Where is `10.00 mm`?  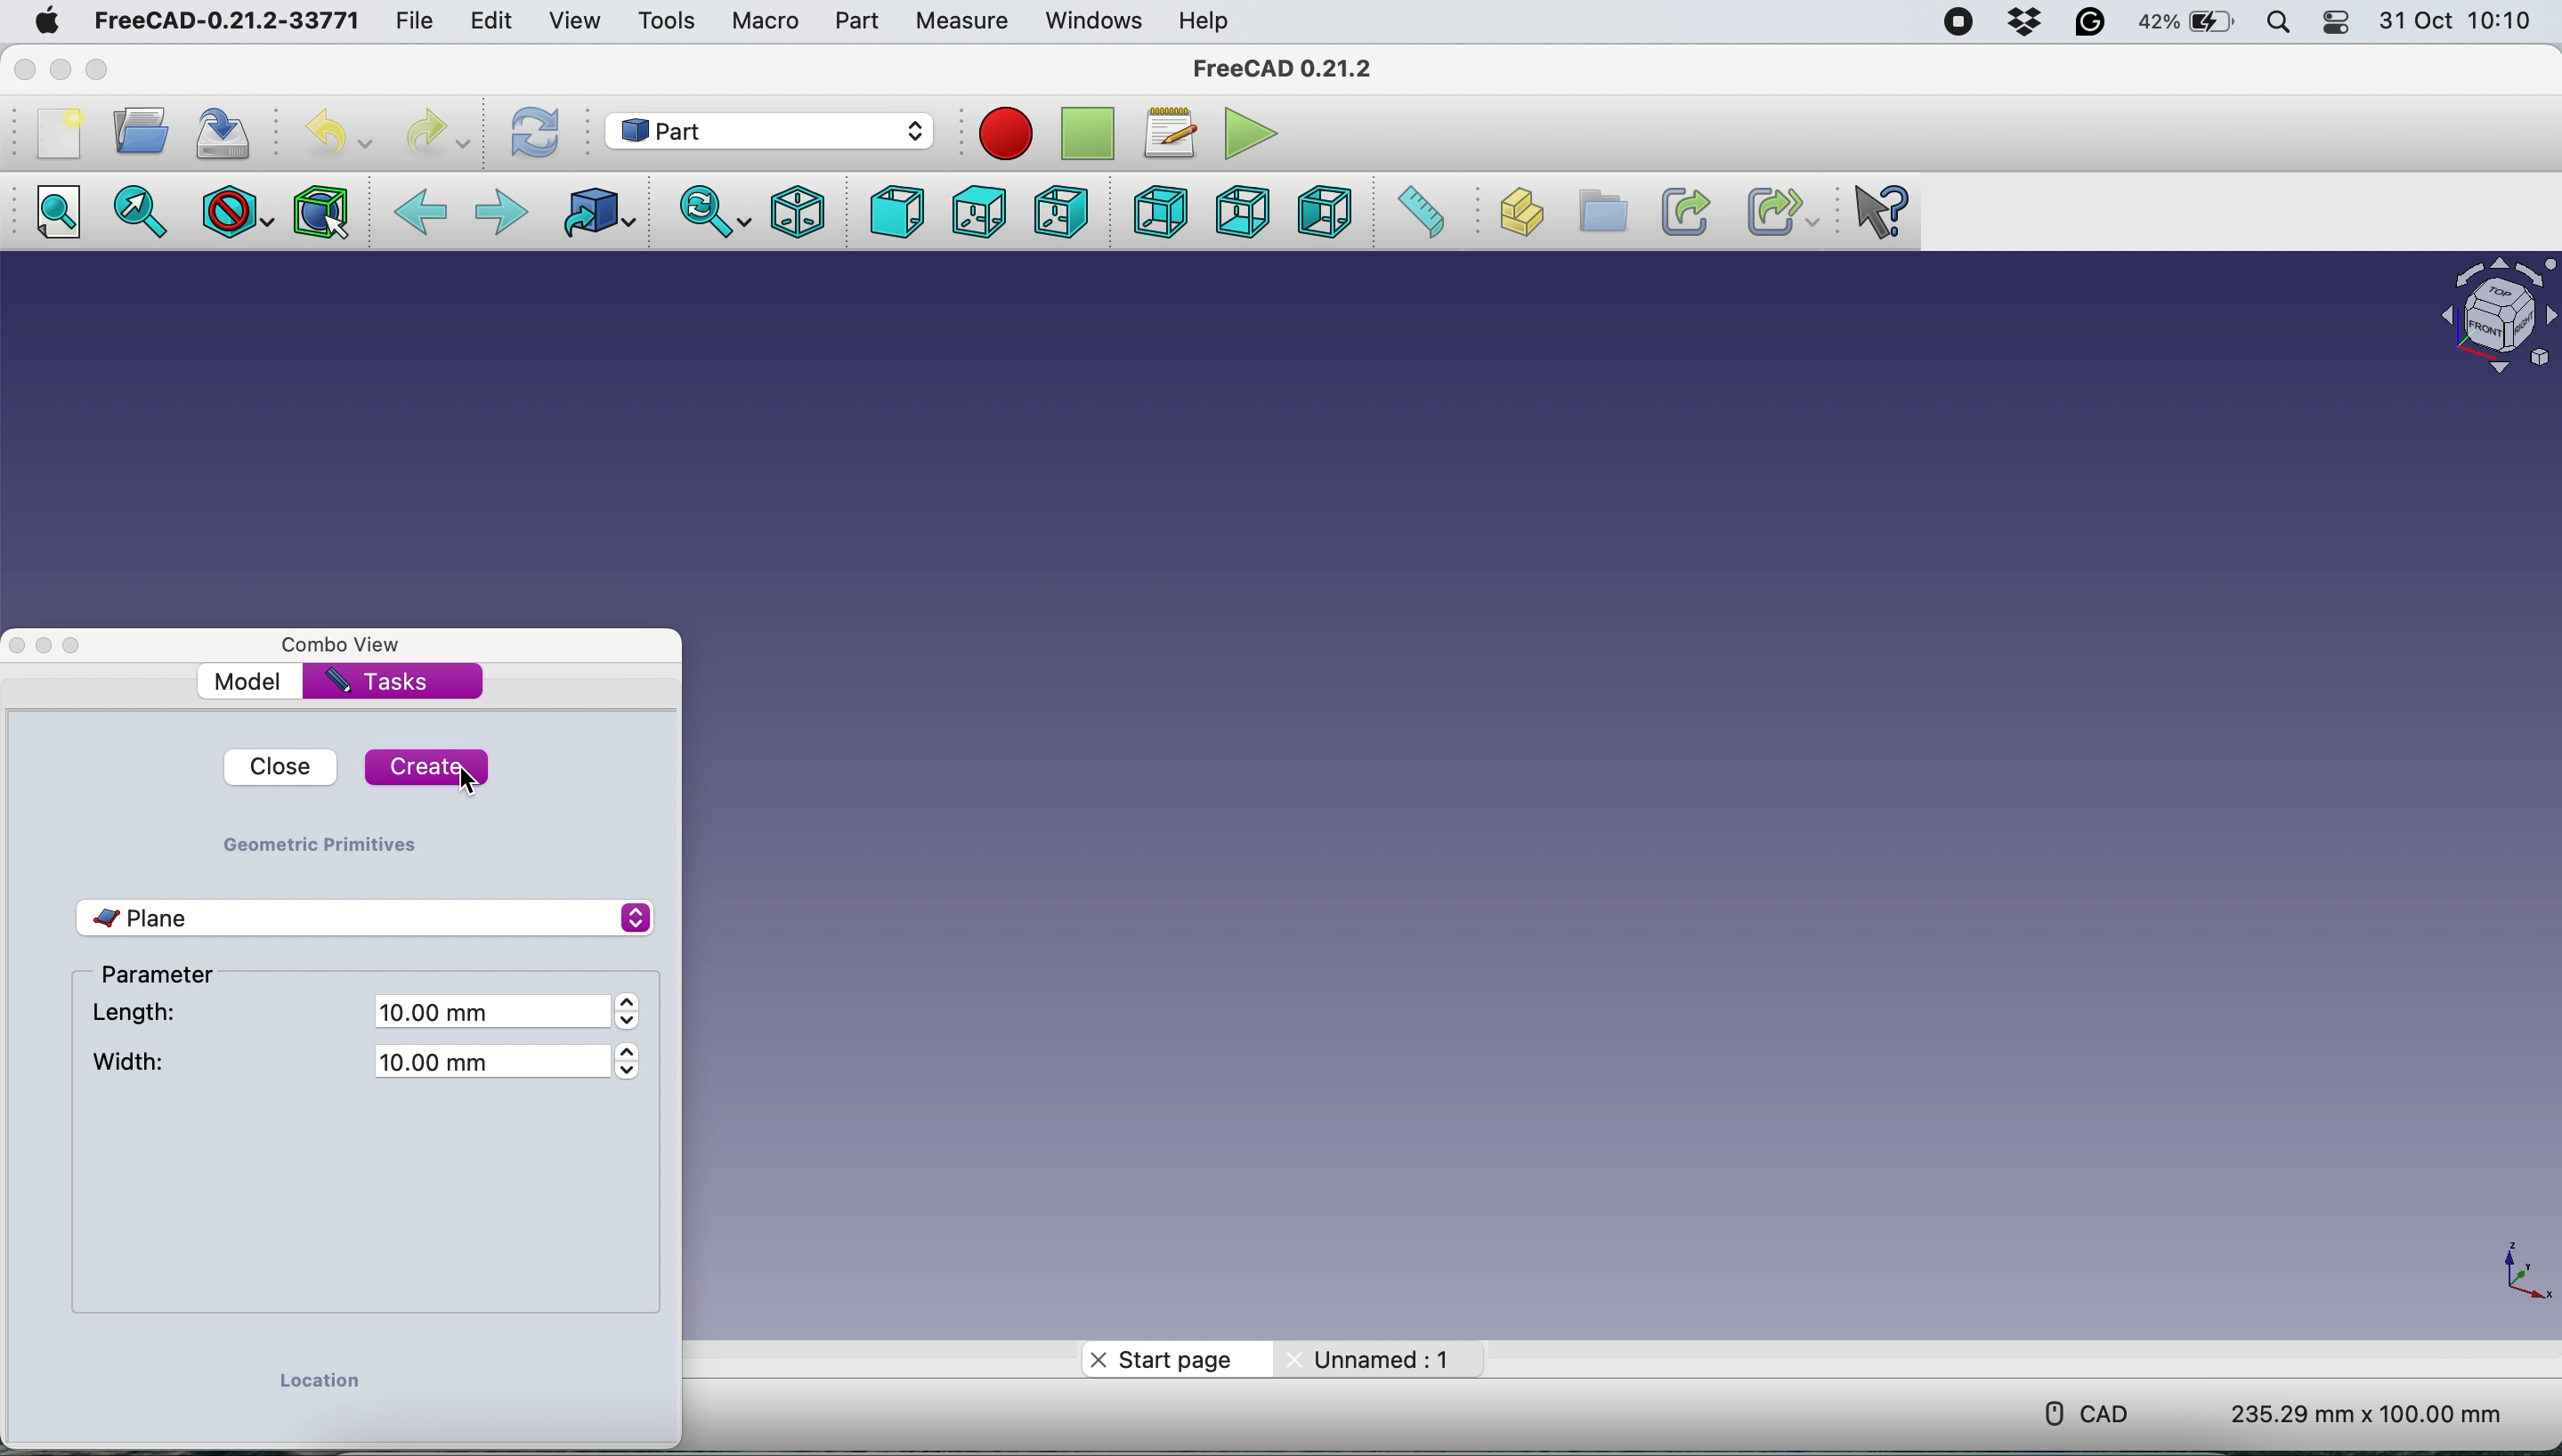
10.00 mm is located at coordinates (504, 1067).